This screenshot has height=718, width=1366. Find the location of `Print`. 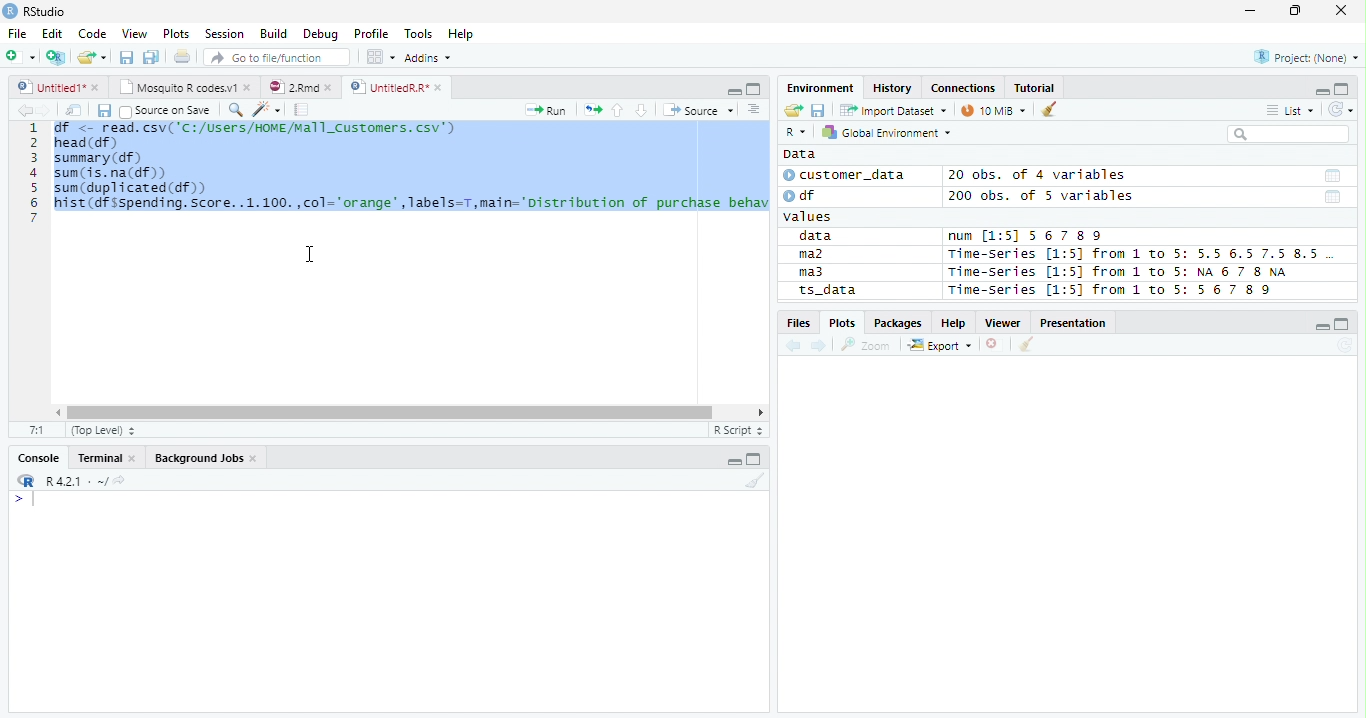

Print is located at coordinates (181, 57).